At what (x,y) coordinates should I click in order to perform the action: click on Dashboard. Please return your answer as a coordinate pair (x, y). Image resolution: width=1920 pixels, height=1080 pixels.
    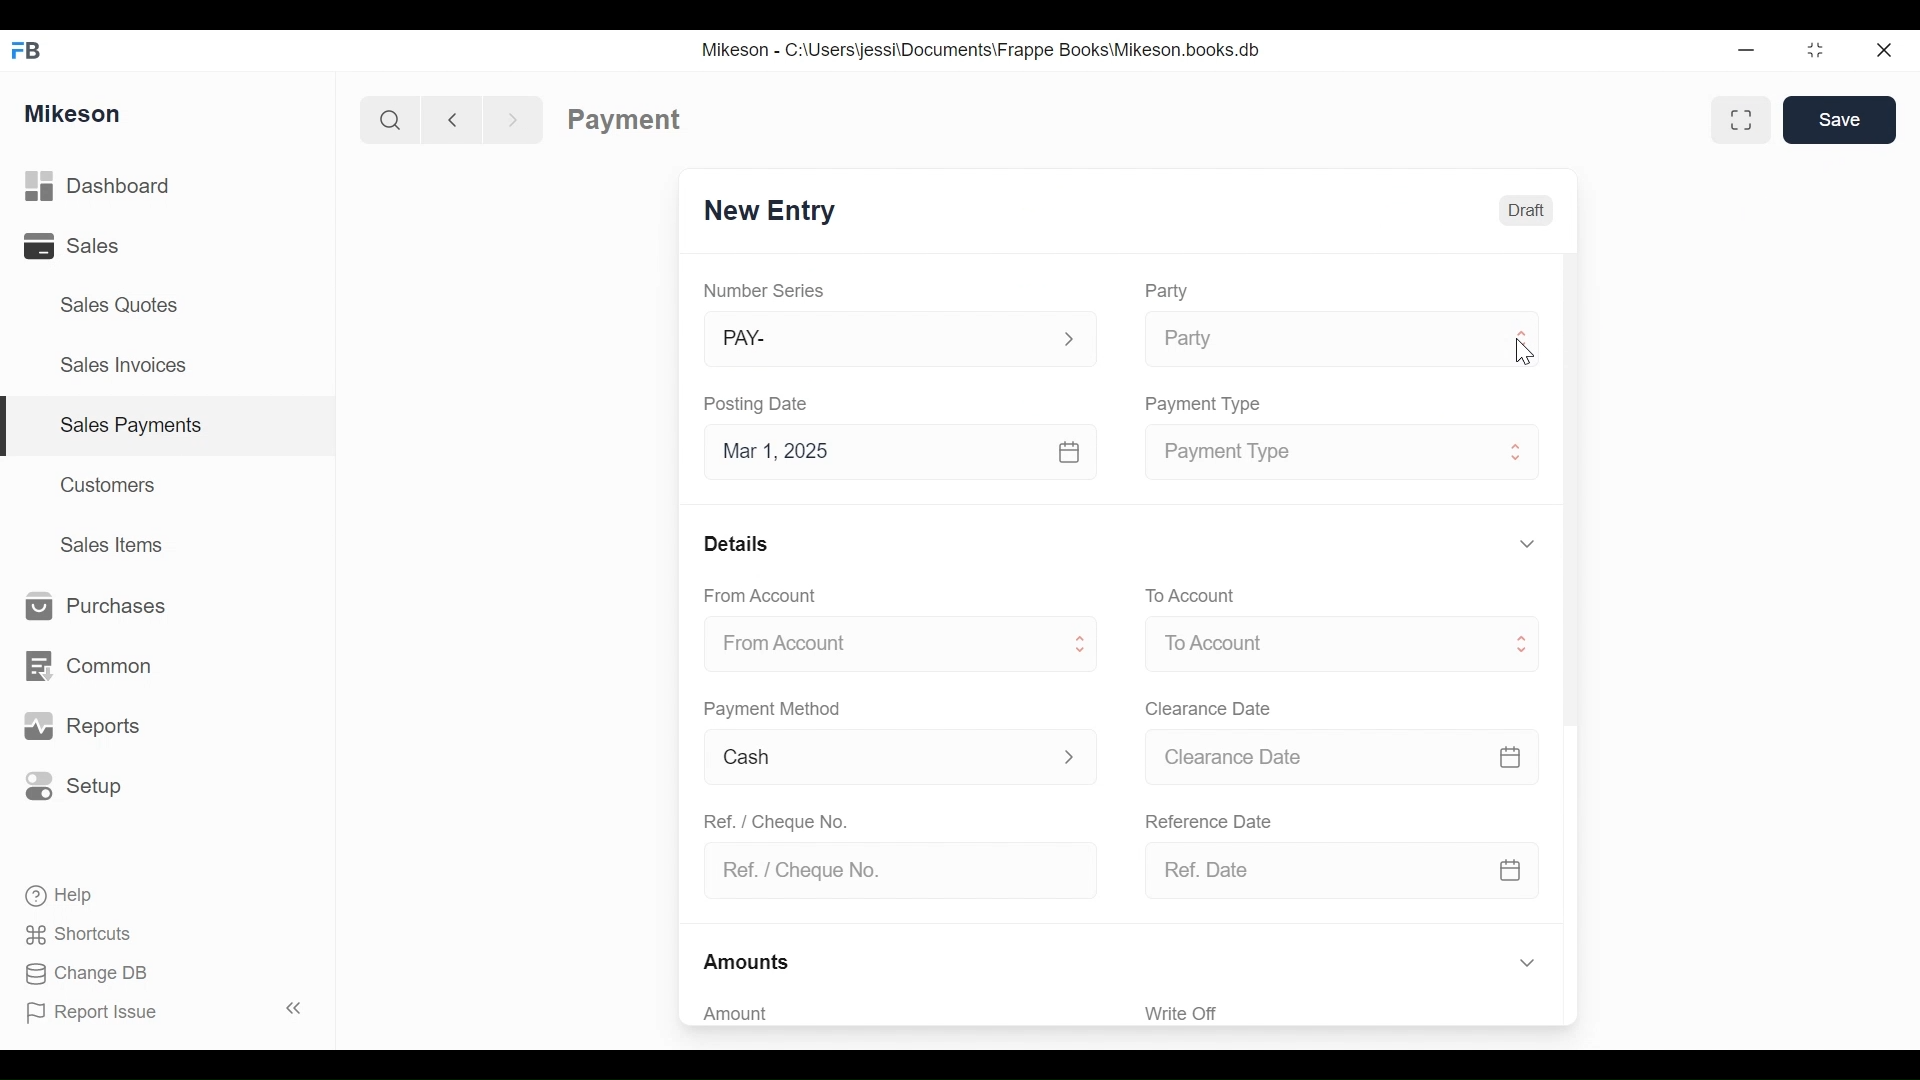
    Looking at the image, I should click on (131, 187).